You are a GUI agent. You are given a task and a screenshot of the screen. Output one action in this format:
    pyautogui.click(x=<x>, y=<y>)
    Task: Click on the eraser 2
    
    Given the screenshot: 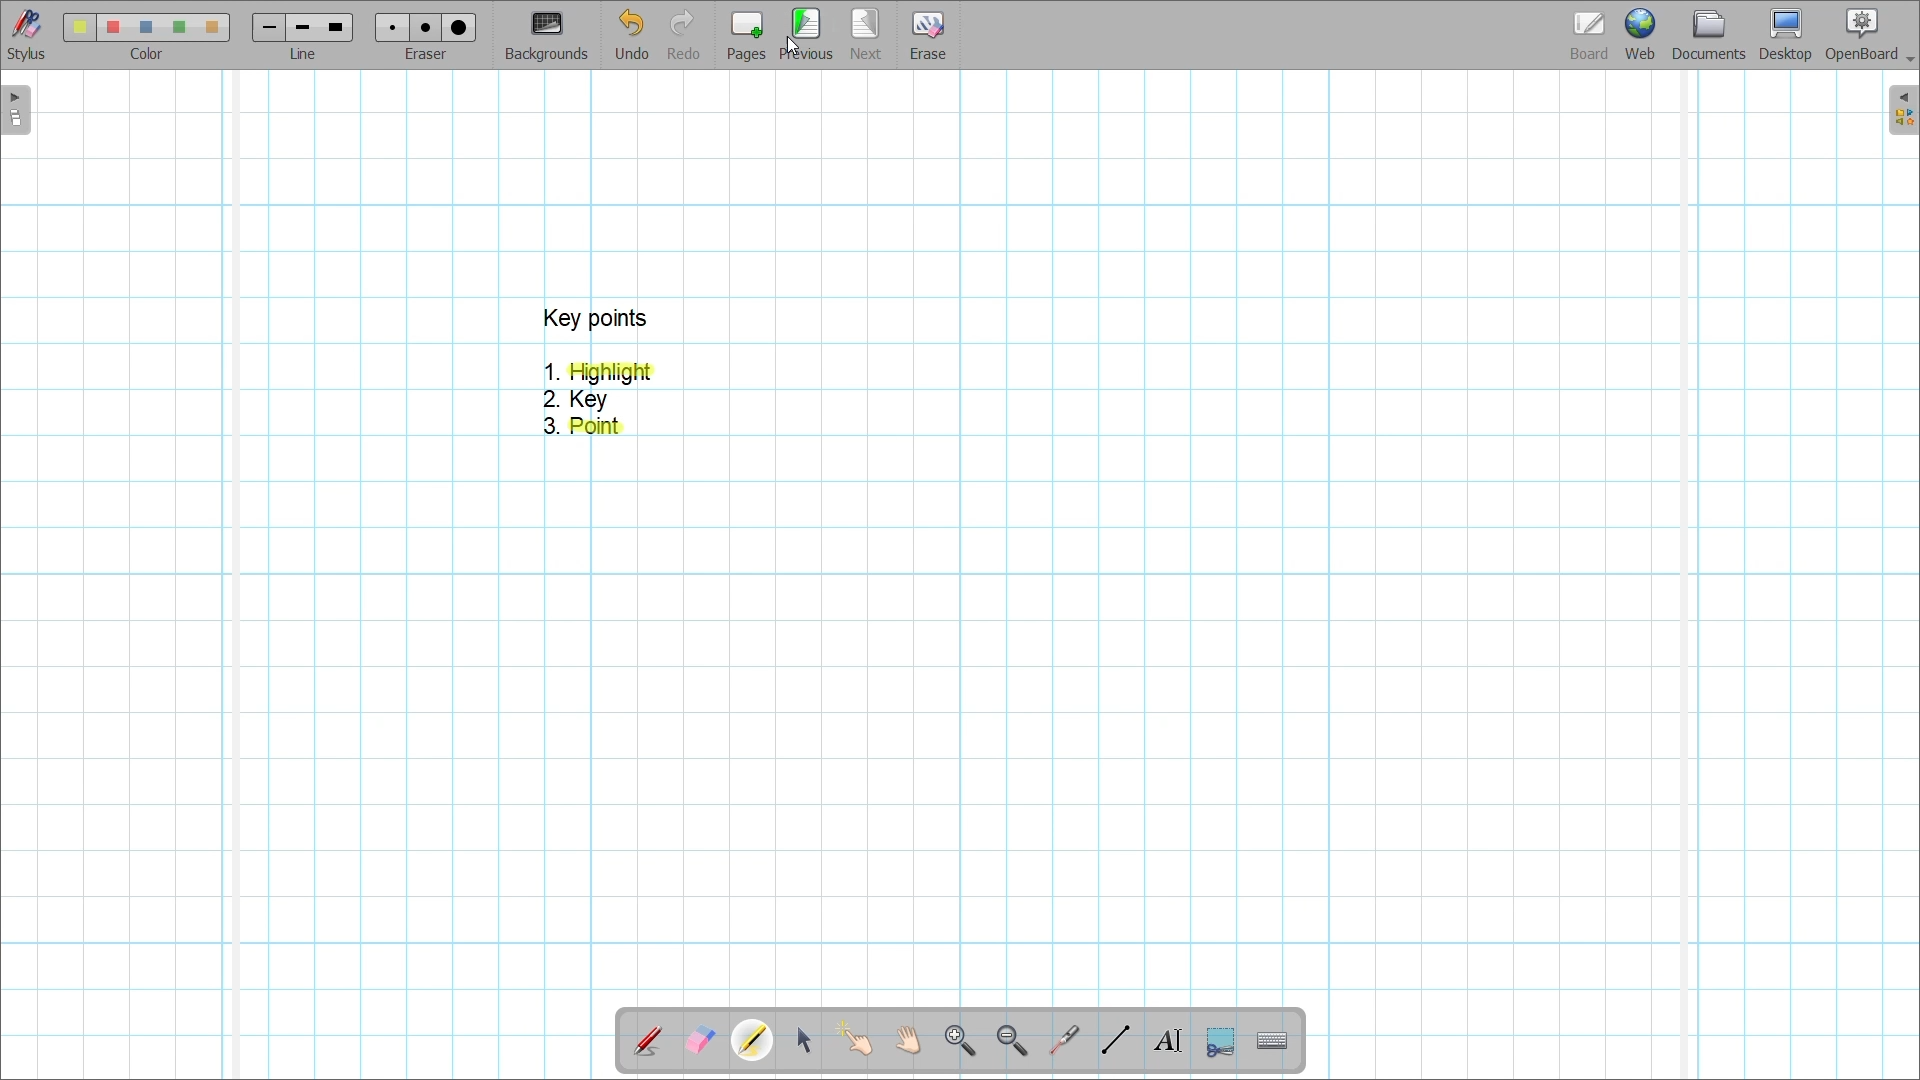 What is the action you would take?
    pyautogui.click(x=425, y=27)
    